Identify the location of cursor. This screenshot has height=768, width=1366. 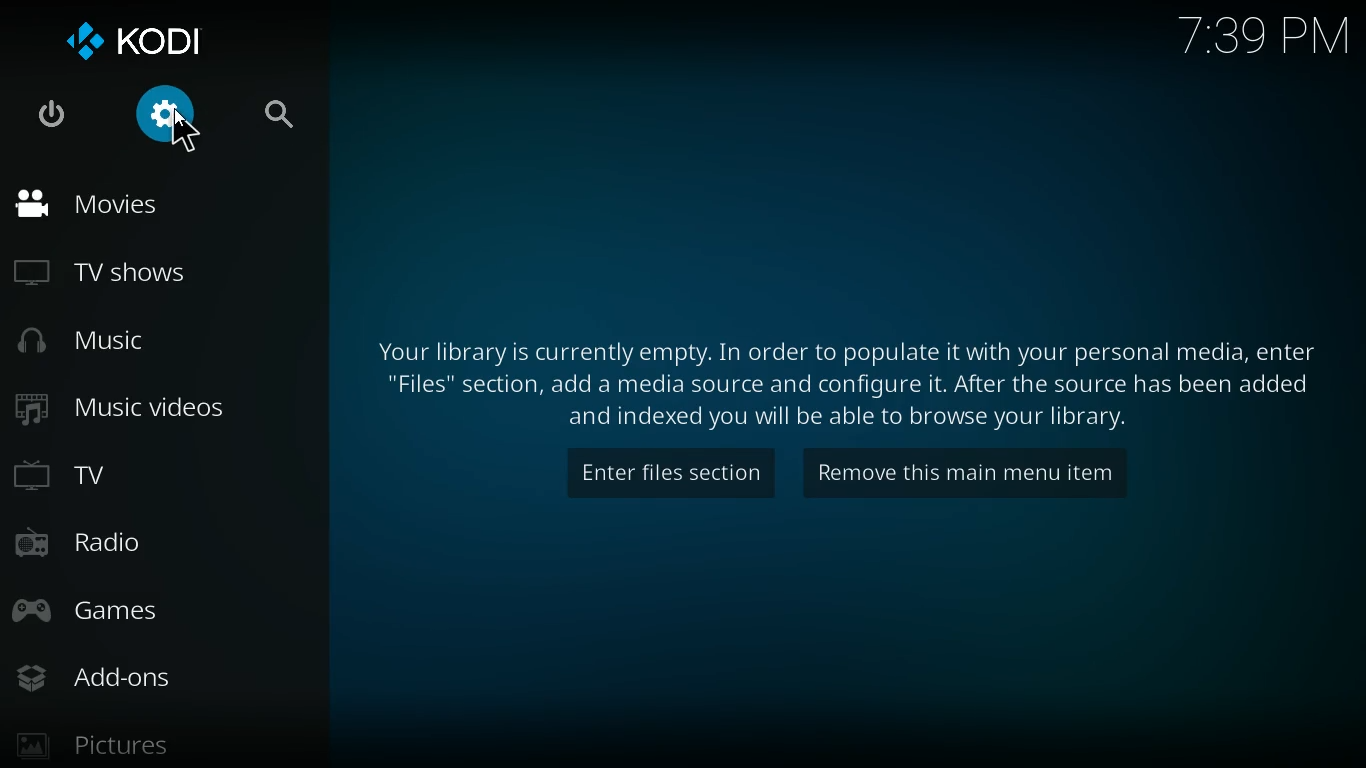
(185, 132).